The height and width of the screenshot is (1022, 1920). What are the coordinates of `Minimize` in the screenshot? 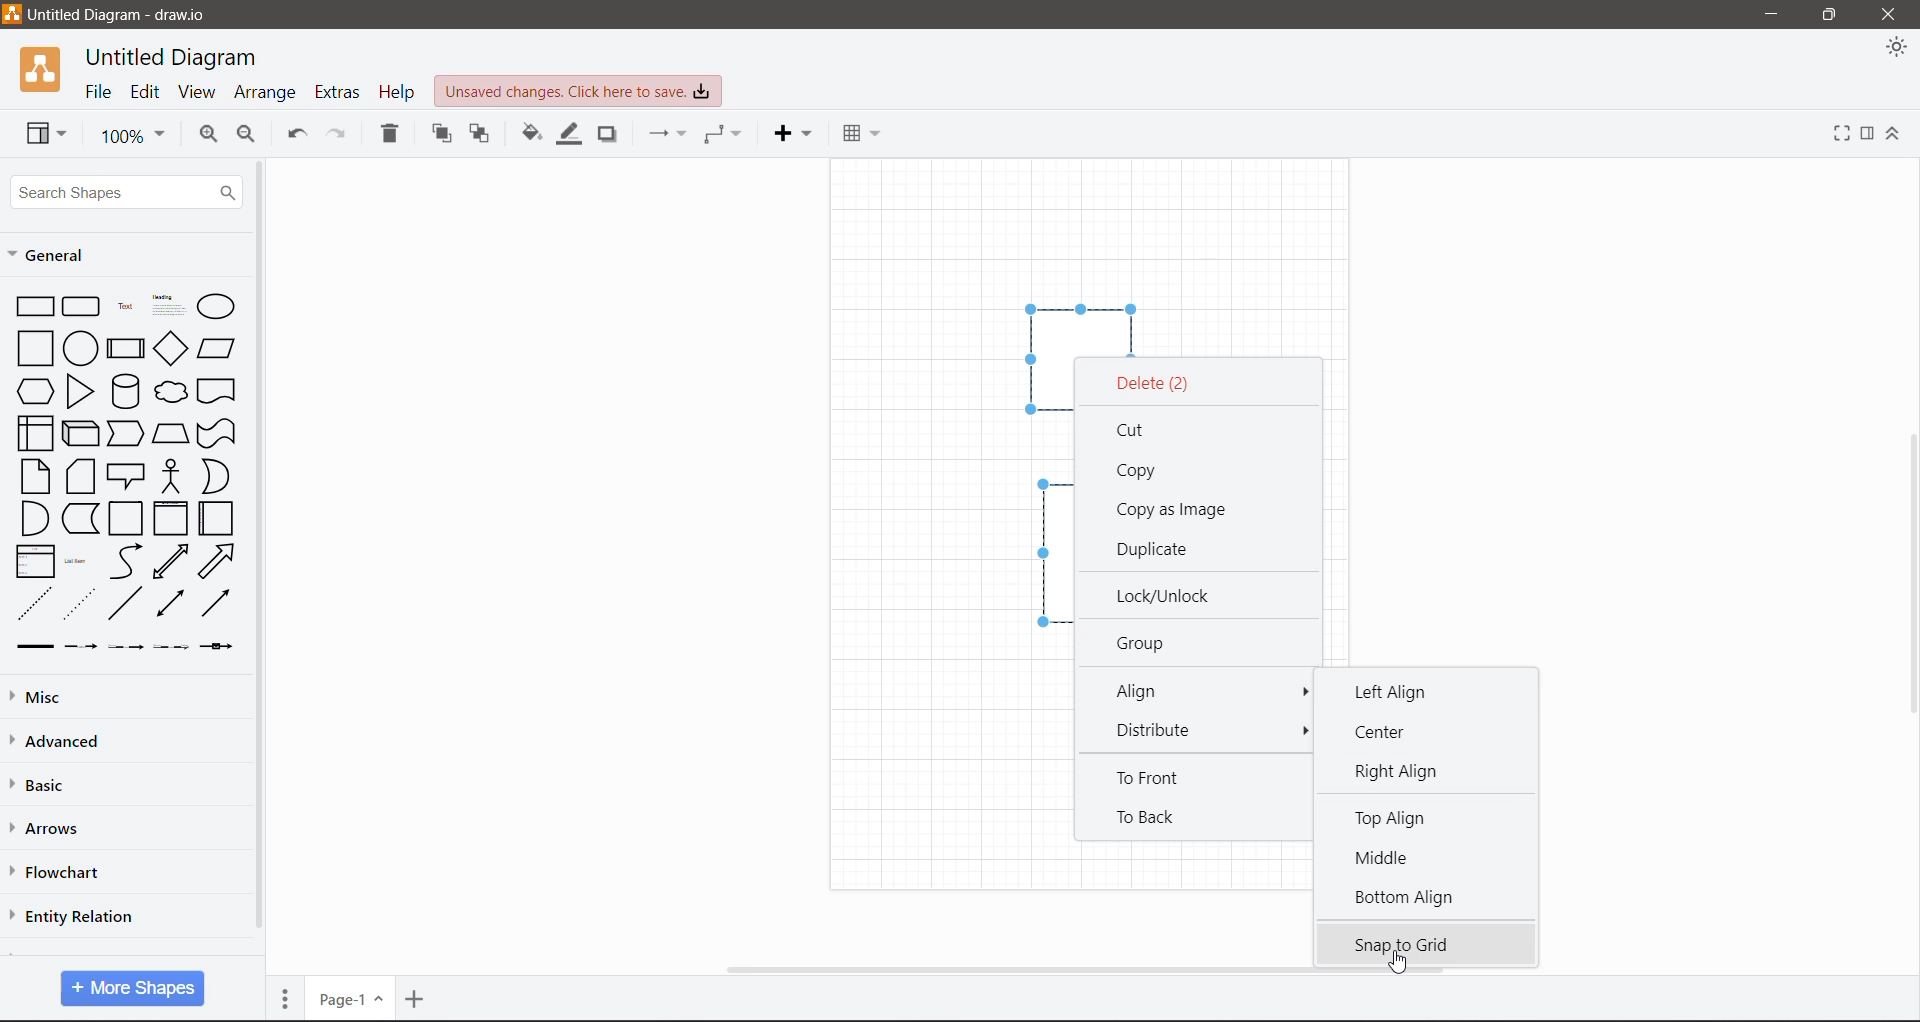 It's located at (1772, 15).